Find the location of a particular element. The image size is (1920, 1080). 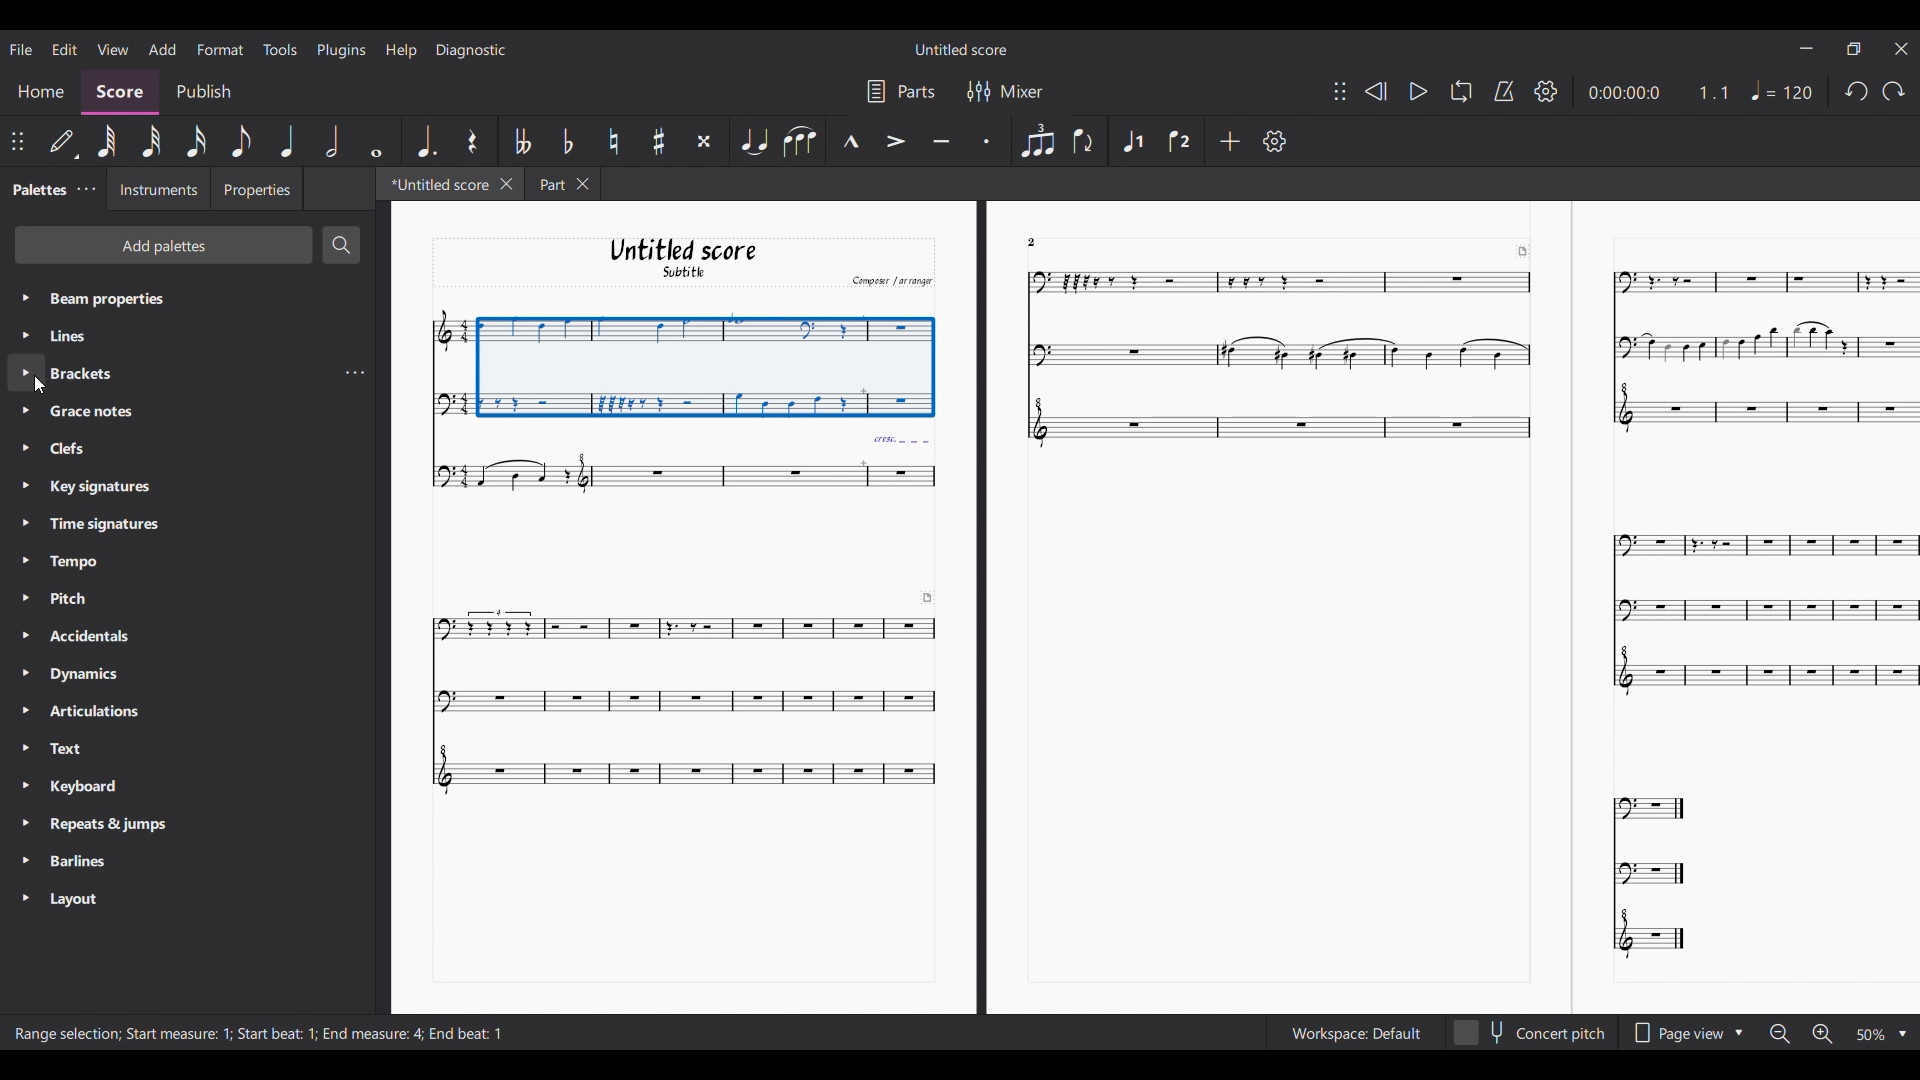

Toggle double flat is located at coordinates (523, 140).